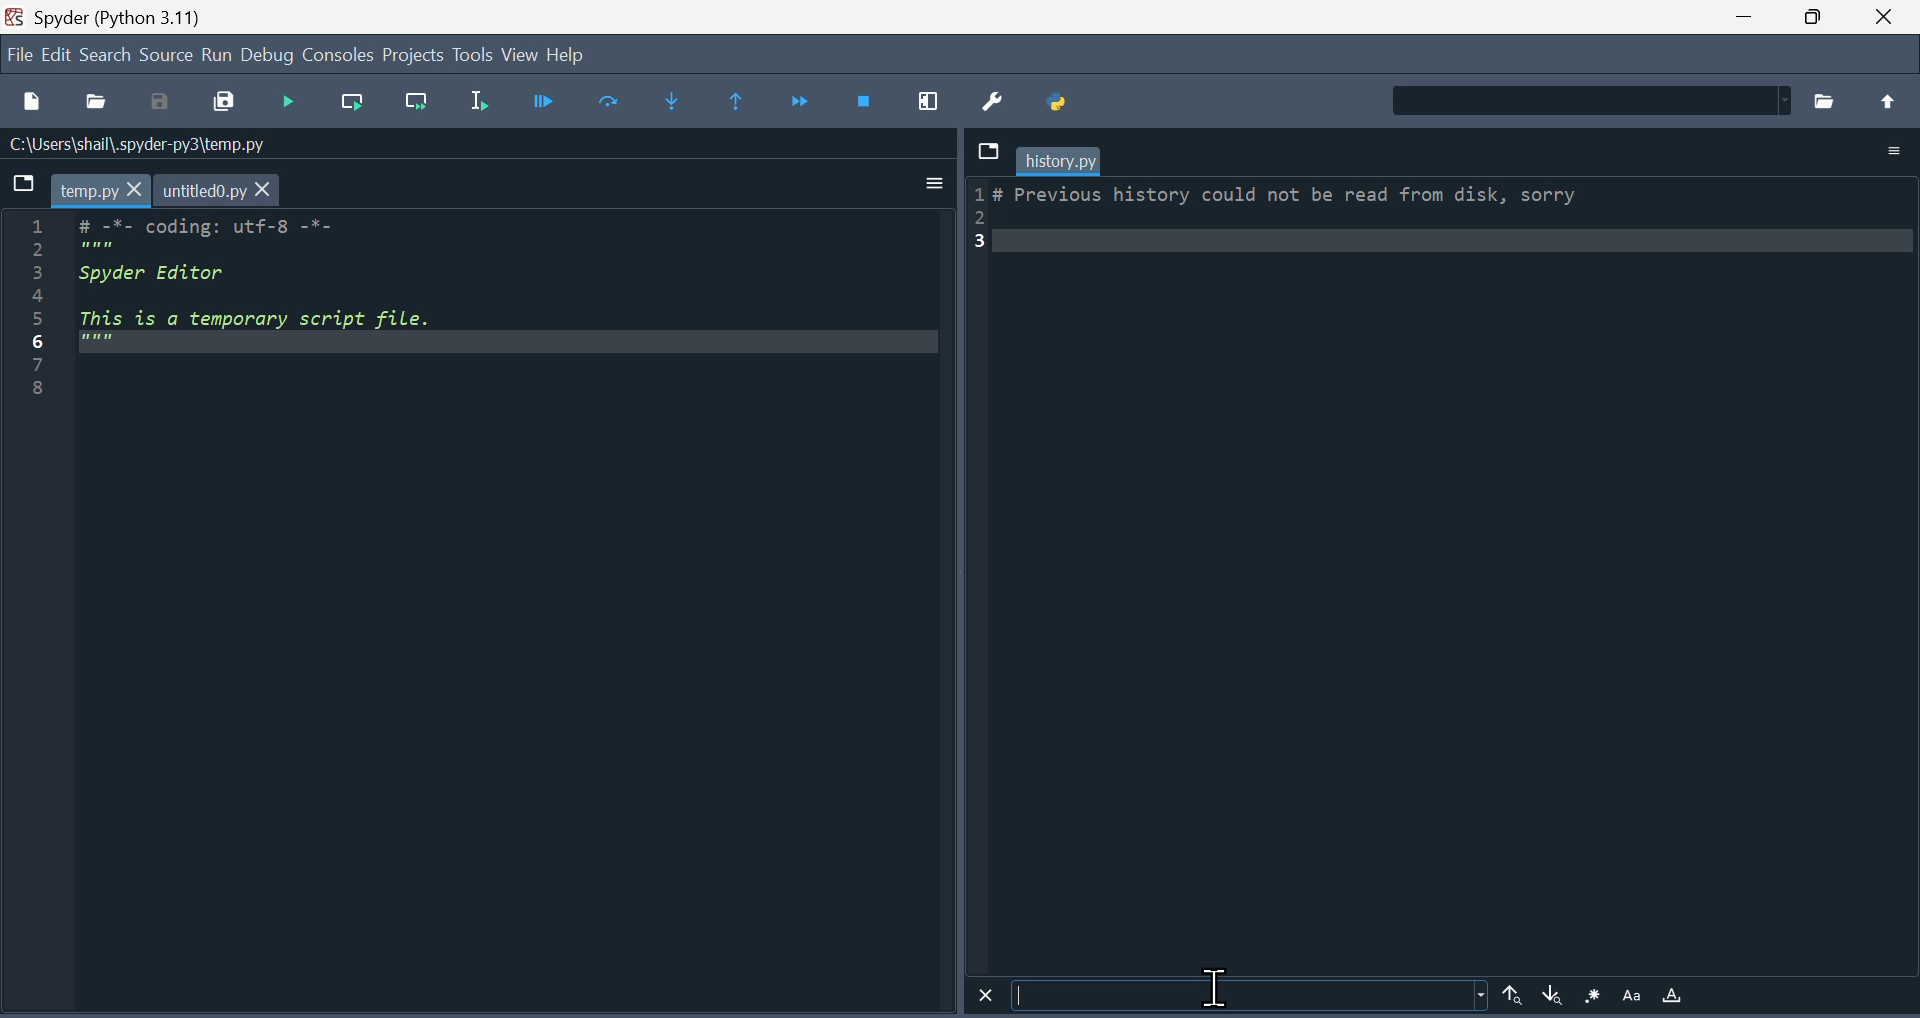 Image resolution: width=1920 pixels, height=1018 pixels. I want to click on Cursor, so click(1221, 986).